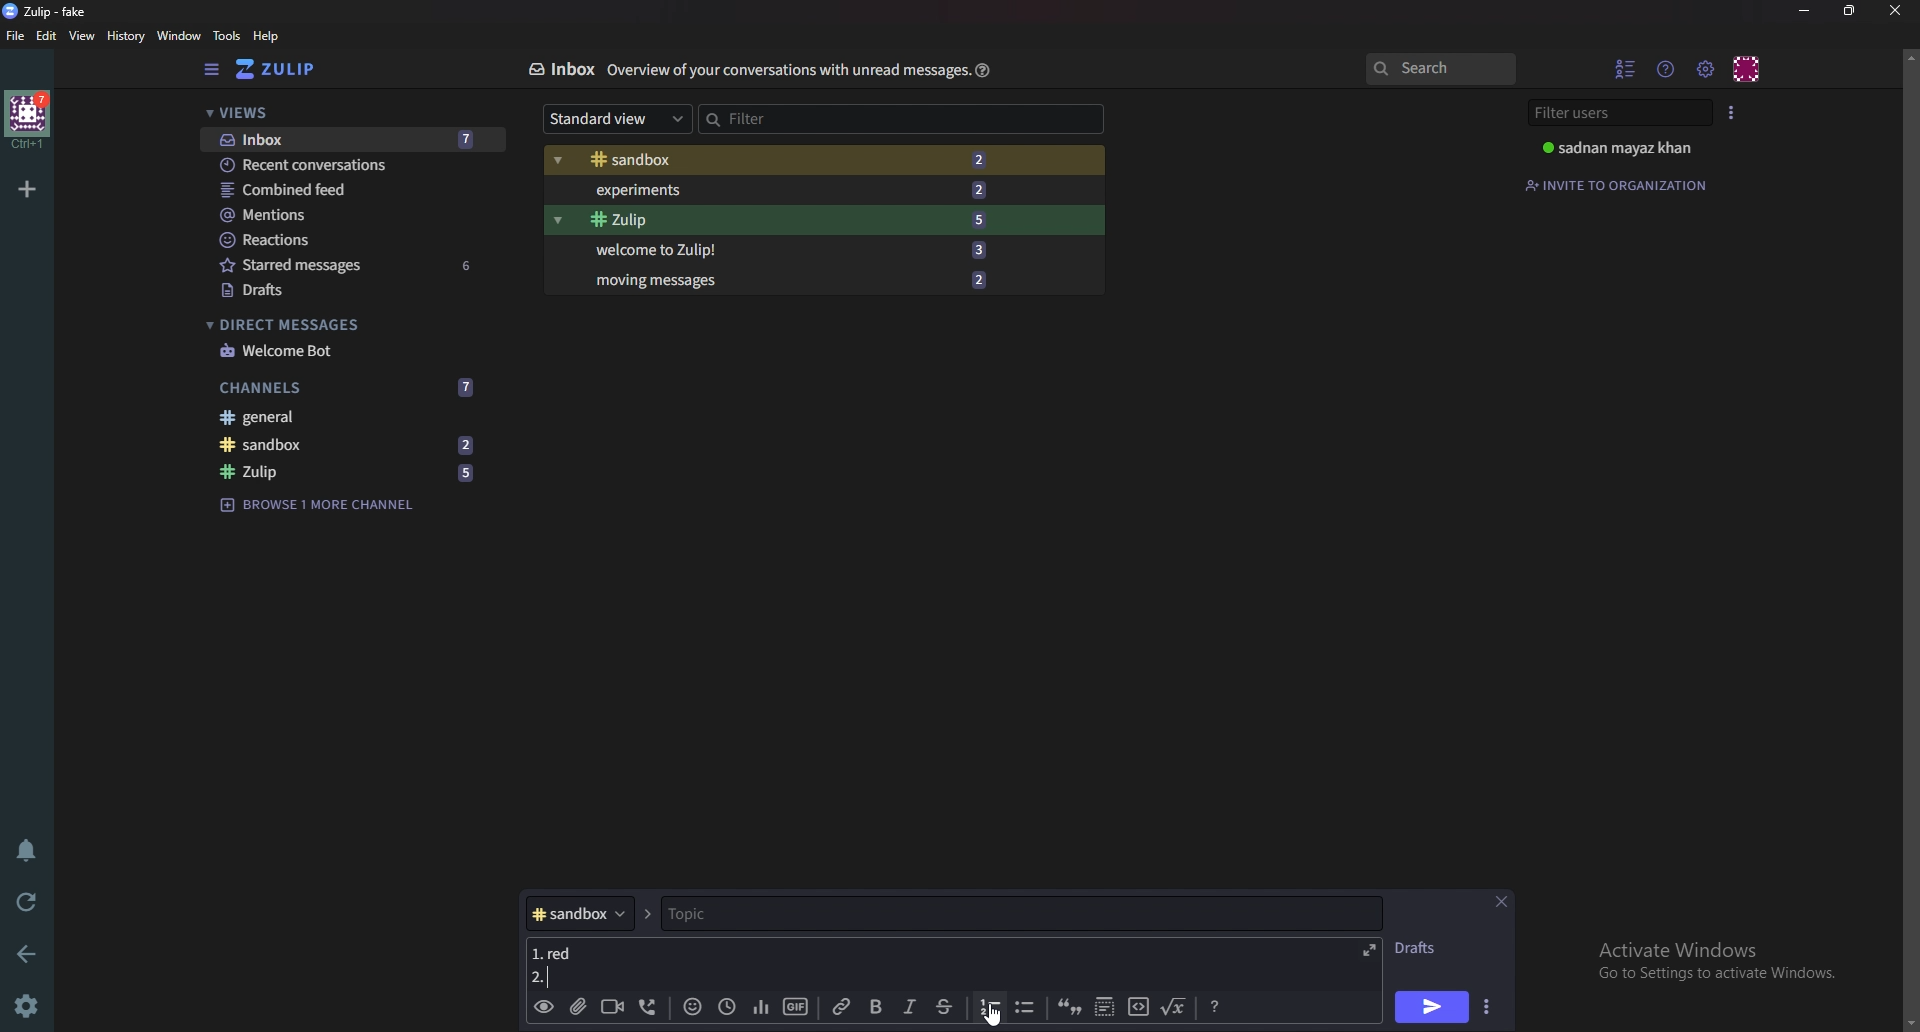  Describe the element at coordinates (29, 186) in the screenshot. I see `Add organization` at that location.